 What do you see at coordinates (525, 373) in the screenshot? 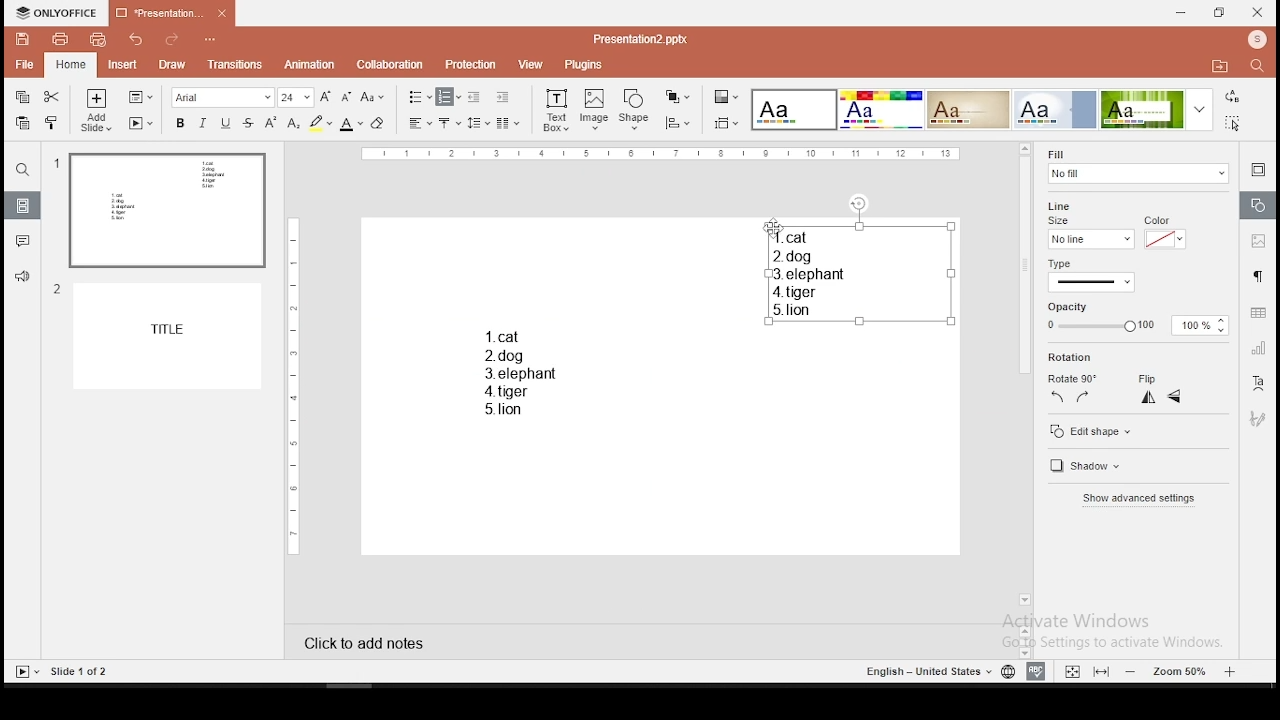
I see `text box` at bounding box center [525, 373].